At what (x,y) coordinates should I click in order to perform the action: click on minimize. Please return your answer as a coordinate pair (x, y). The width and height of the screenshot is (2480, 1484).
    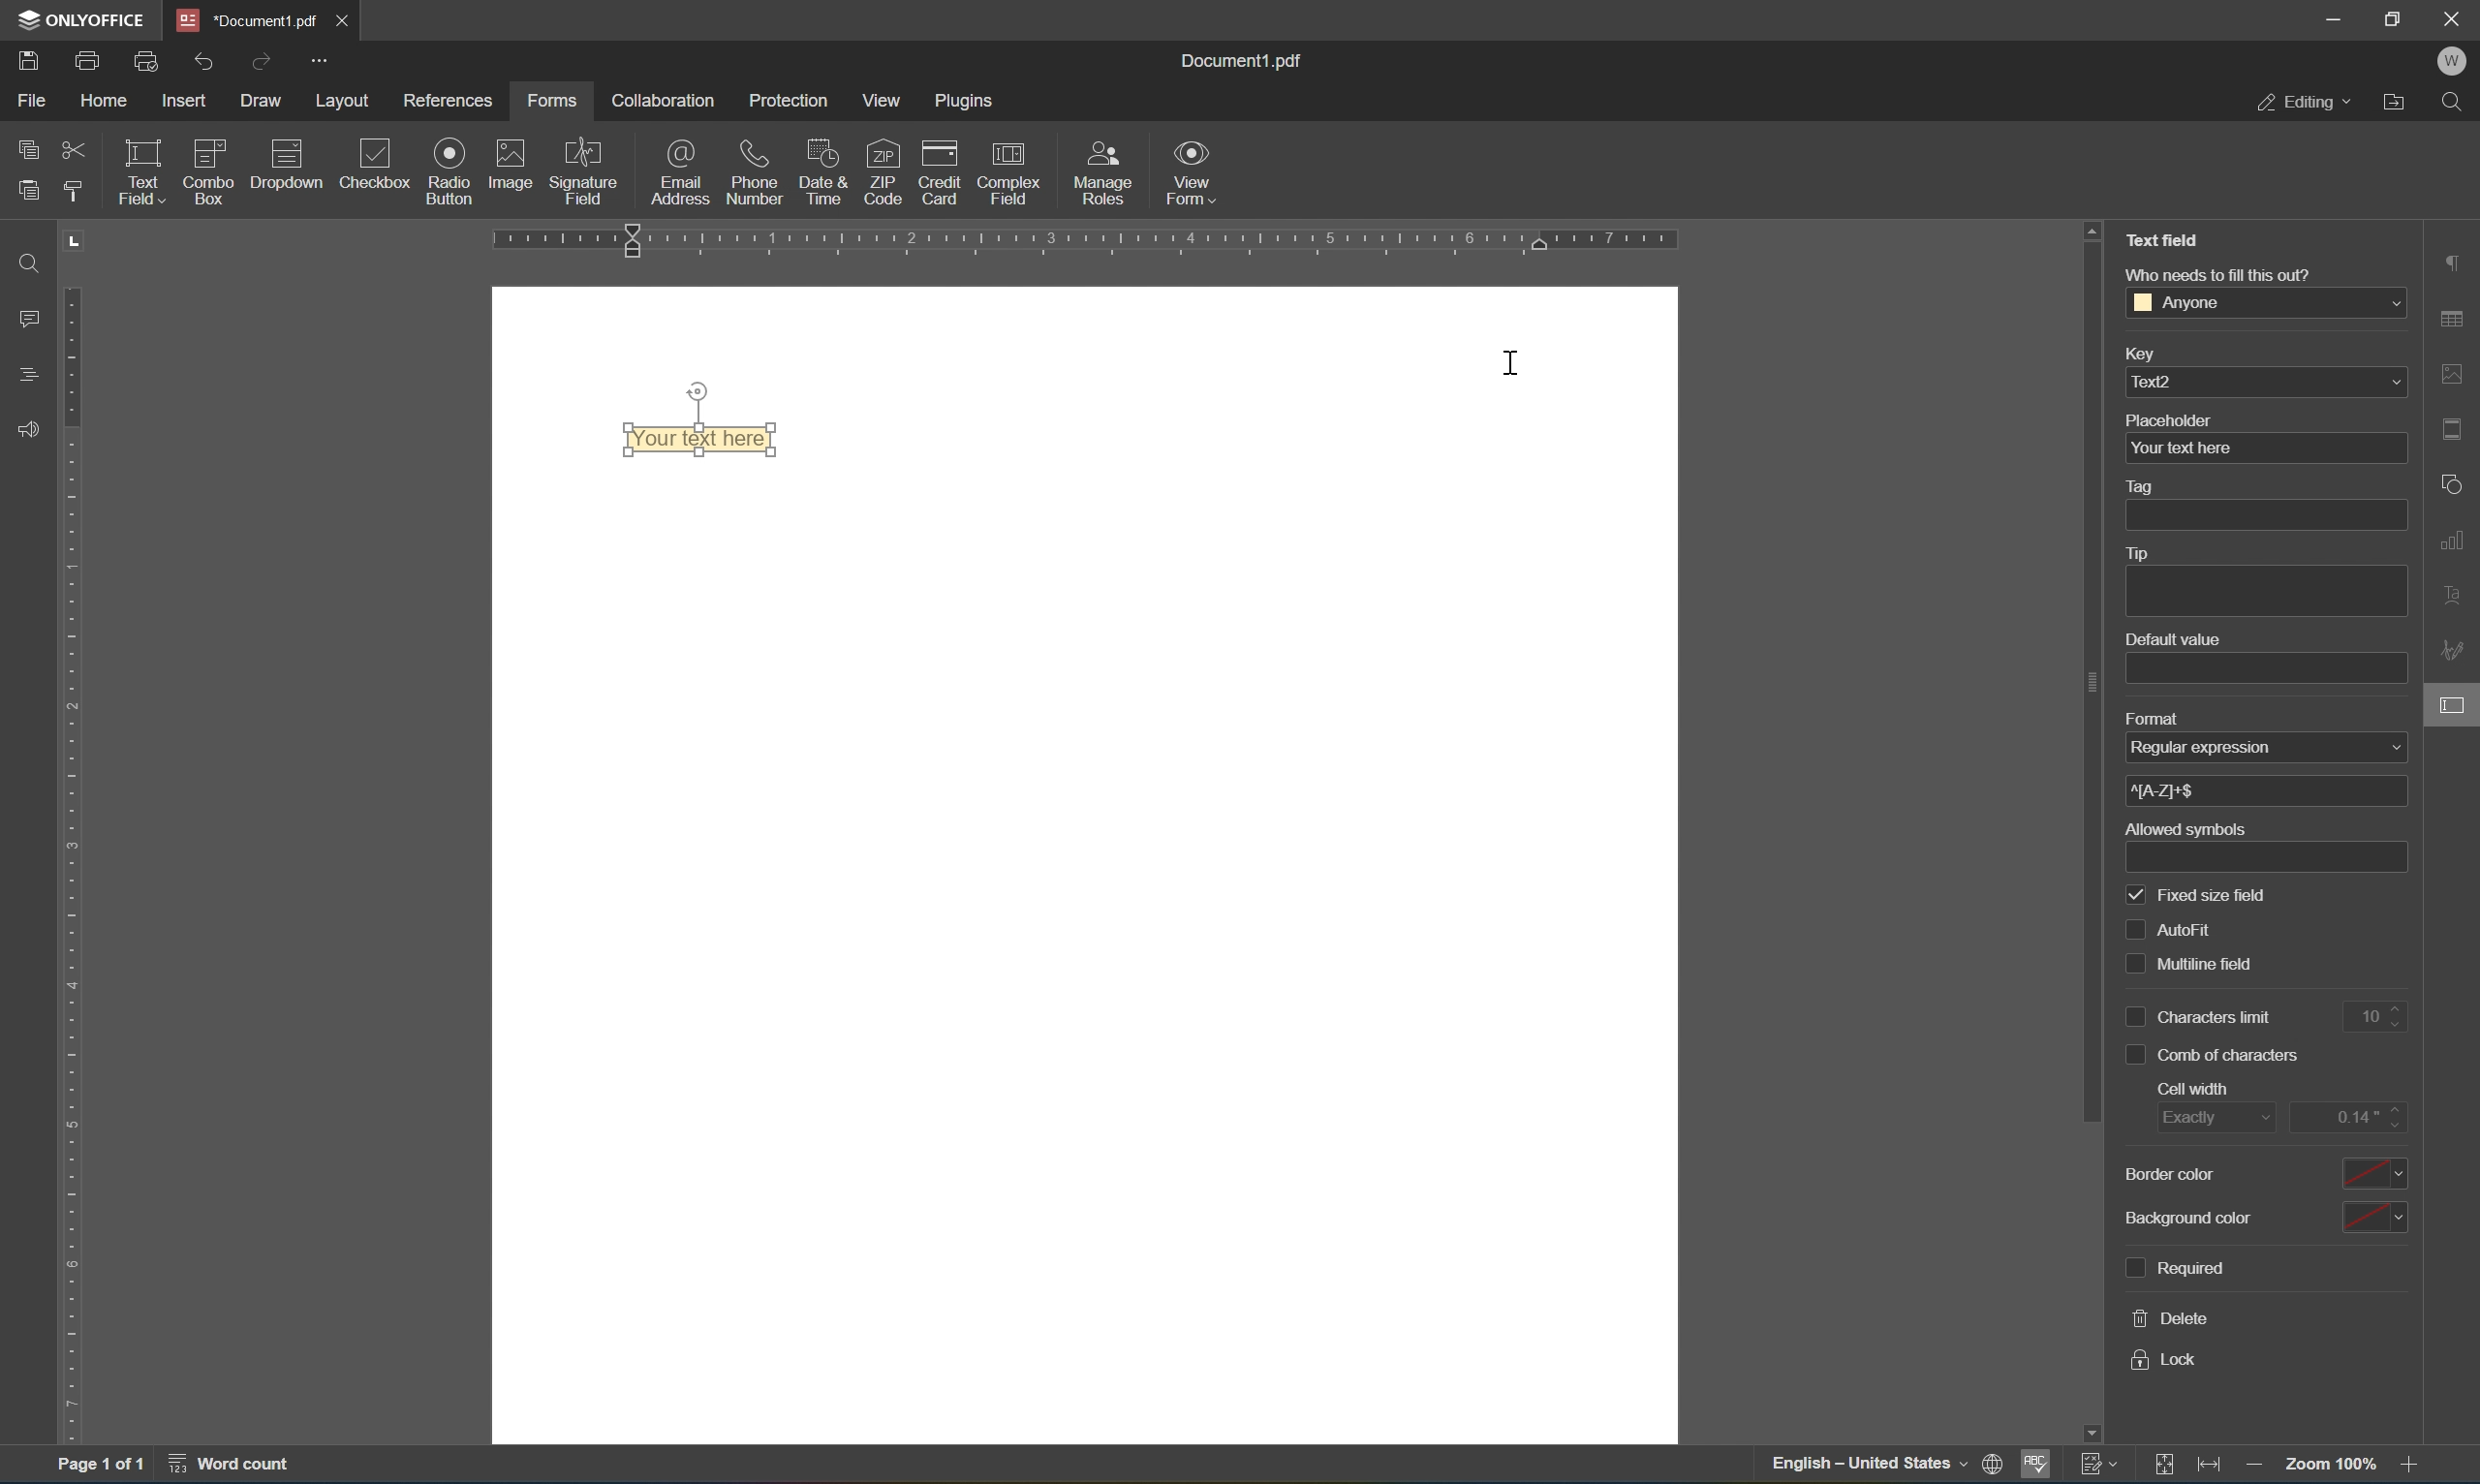
    Looking at the image, I should click on (2333, 21).